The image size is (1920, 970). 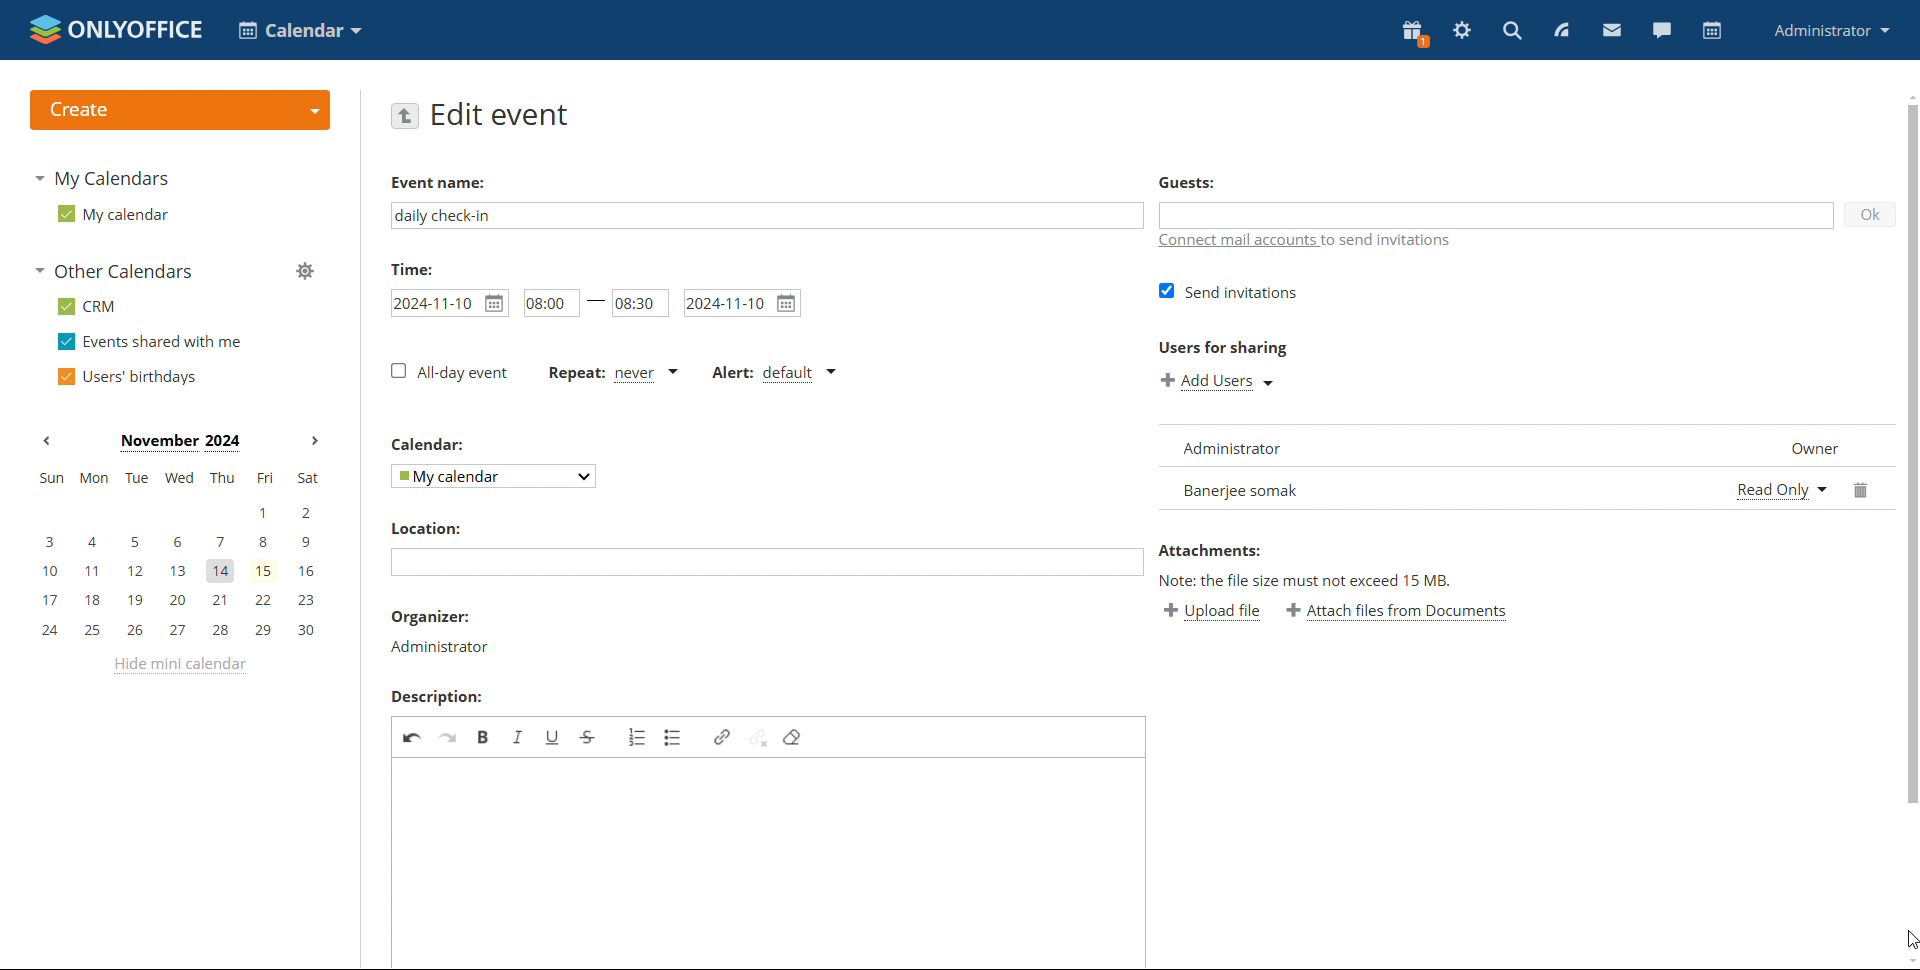 What do you see at coordinates (411, 269) in the screenshot?
I see `time:` at bounding box center [411, 269].